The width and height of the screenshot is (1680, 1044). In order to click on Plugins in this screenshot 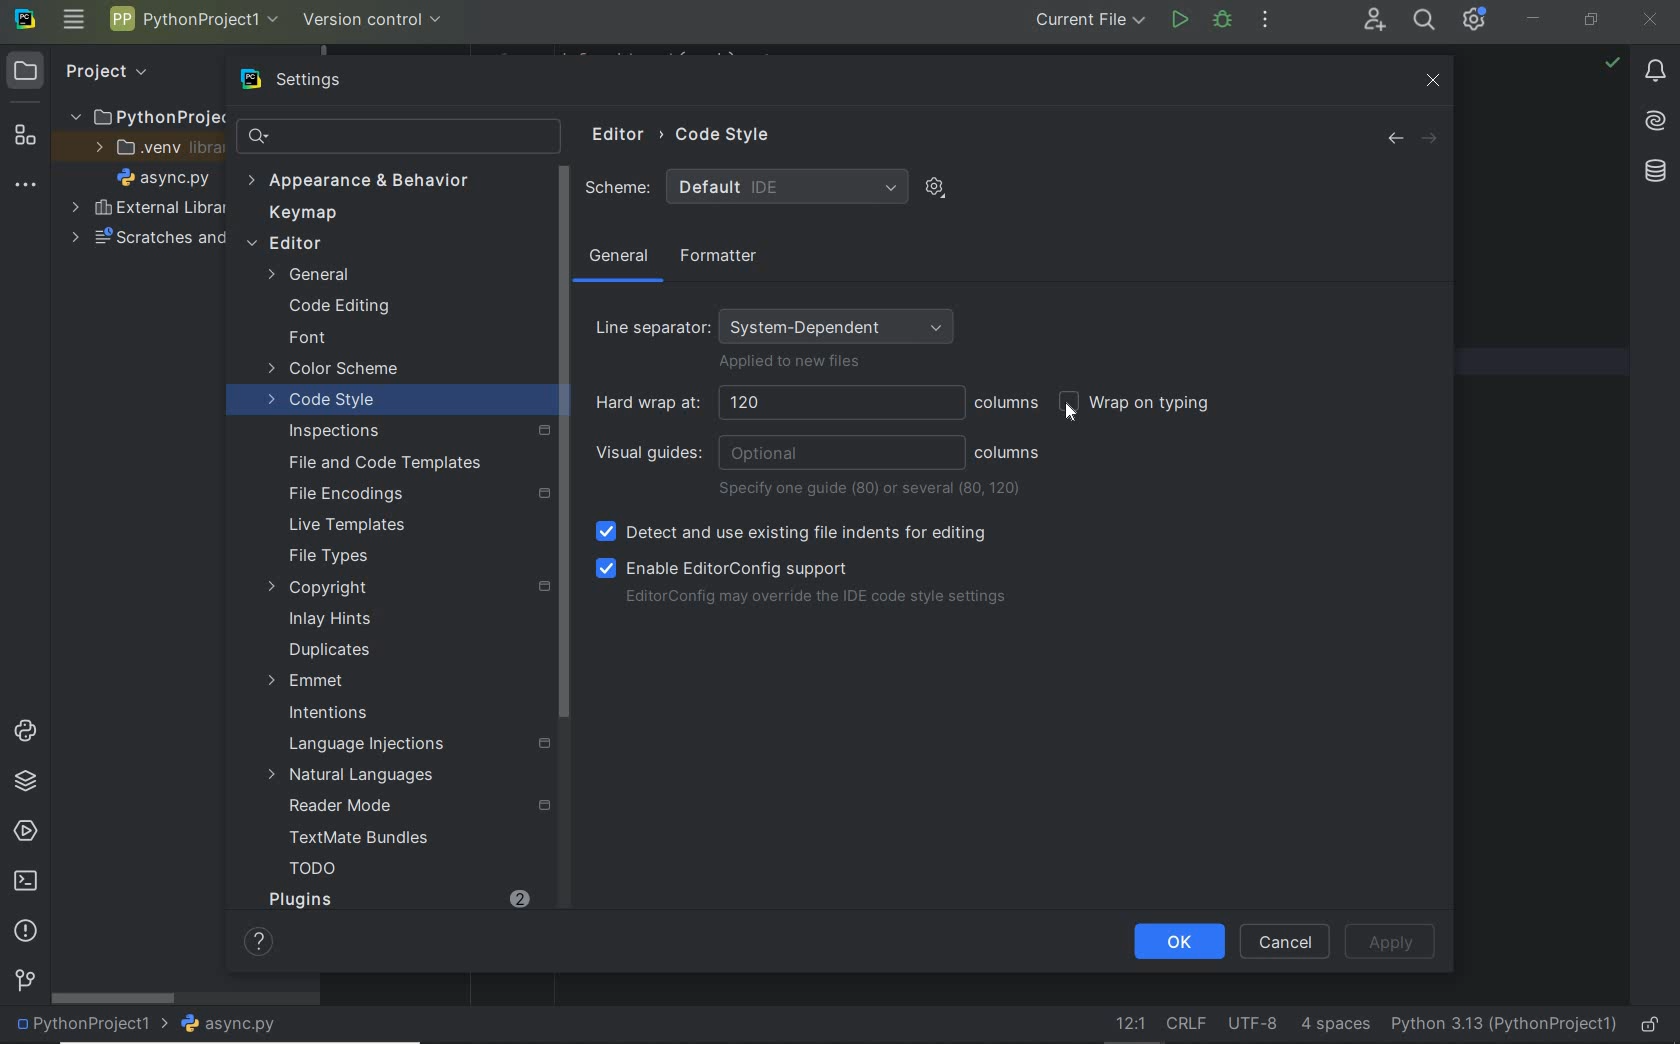, I will do `click(299, 899)`.